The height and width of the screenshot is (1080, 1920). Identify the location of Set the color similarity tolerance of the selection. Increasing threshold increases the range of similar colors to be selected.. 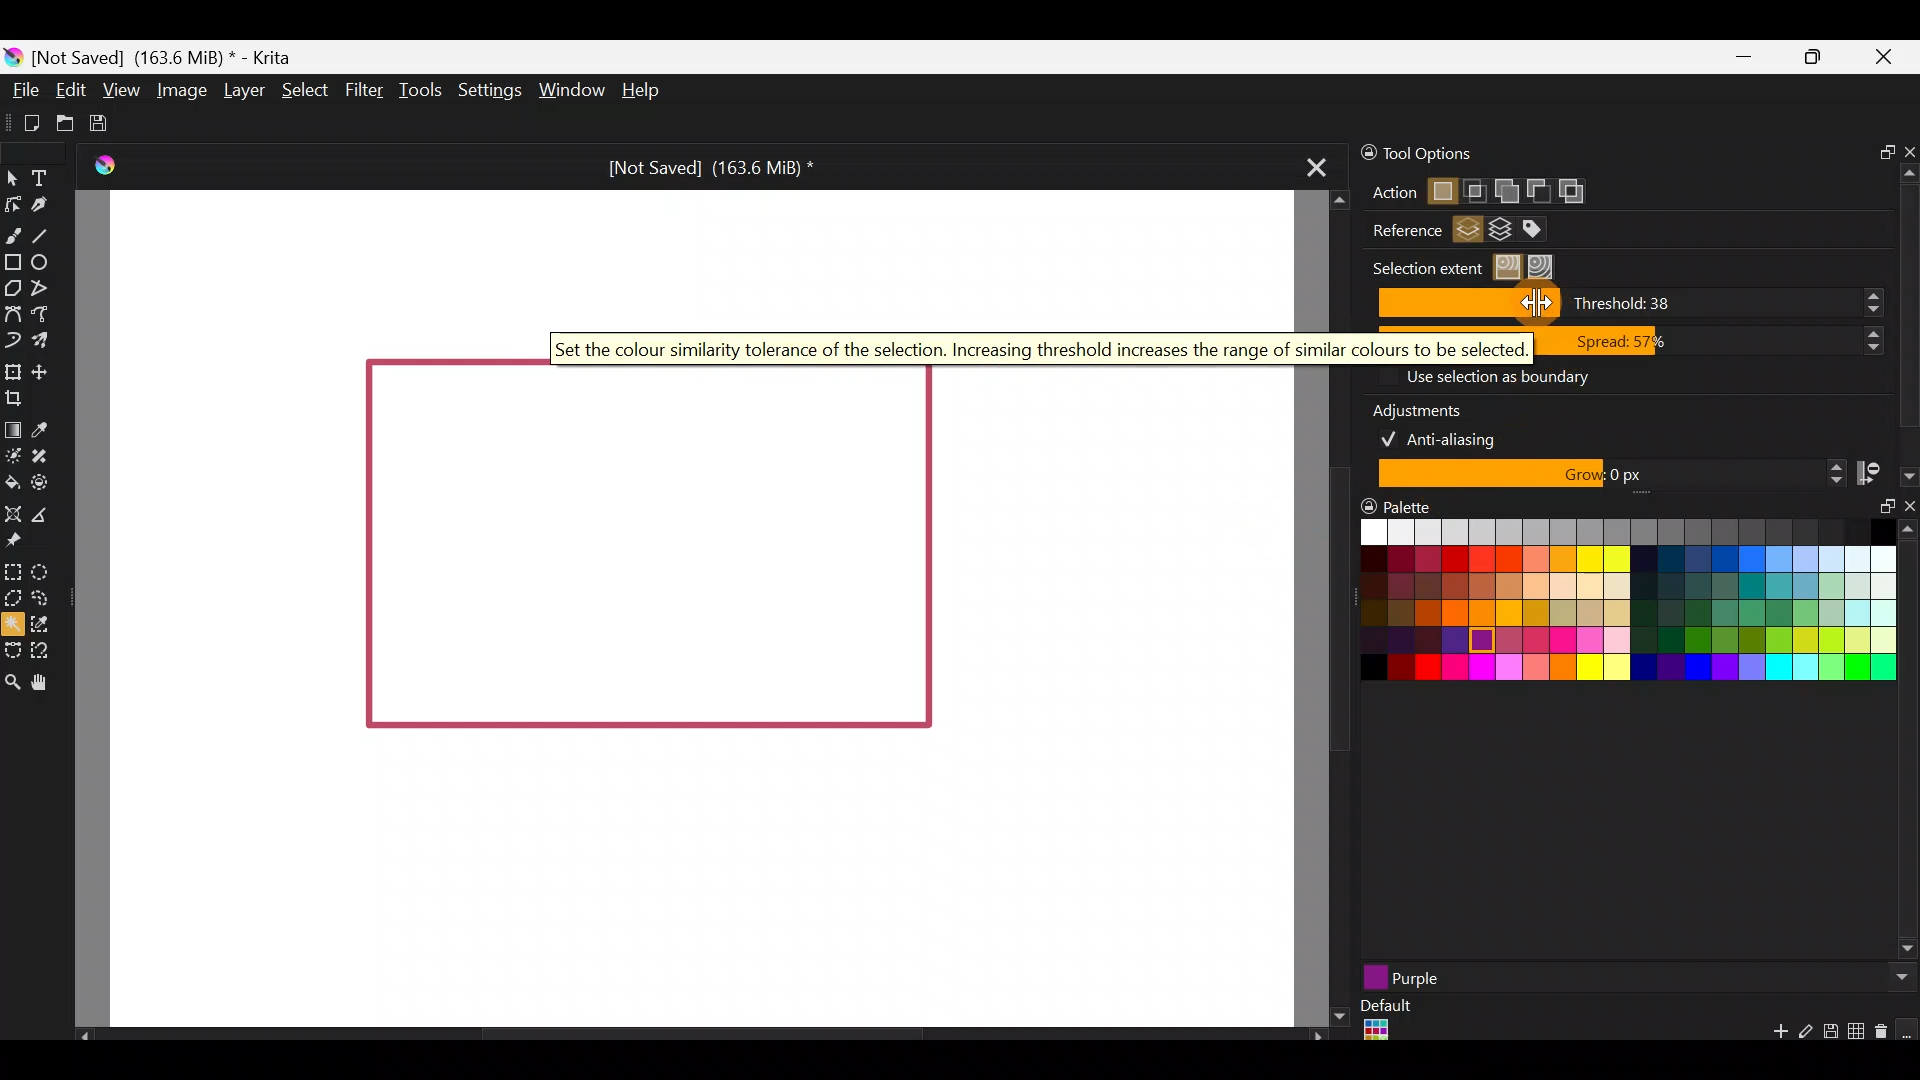
(1039, 345).